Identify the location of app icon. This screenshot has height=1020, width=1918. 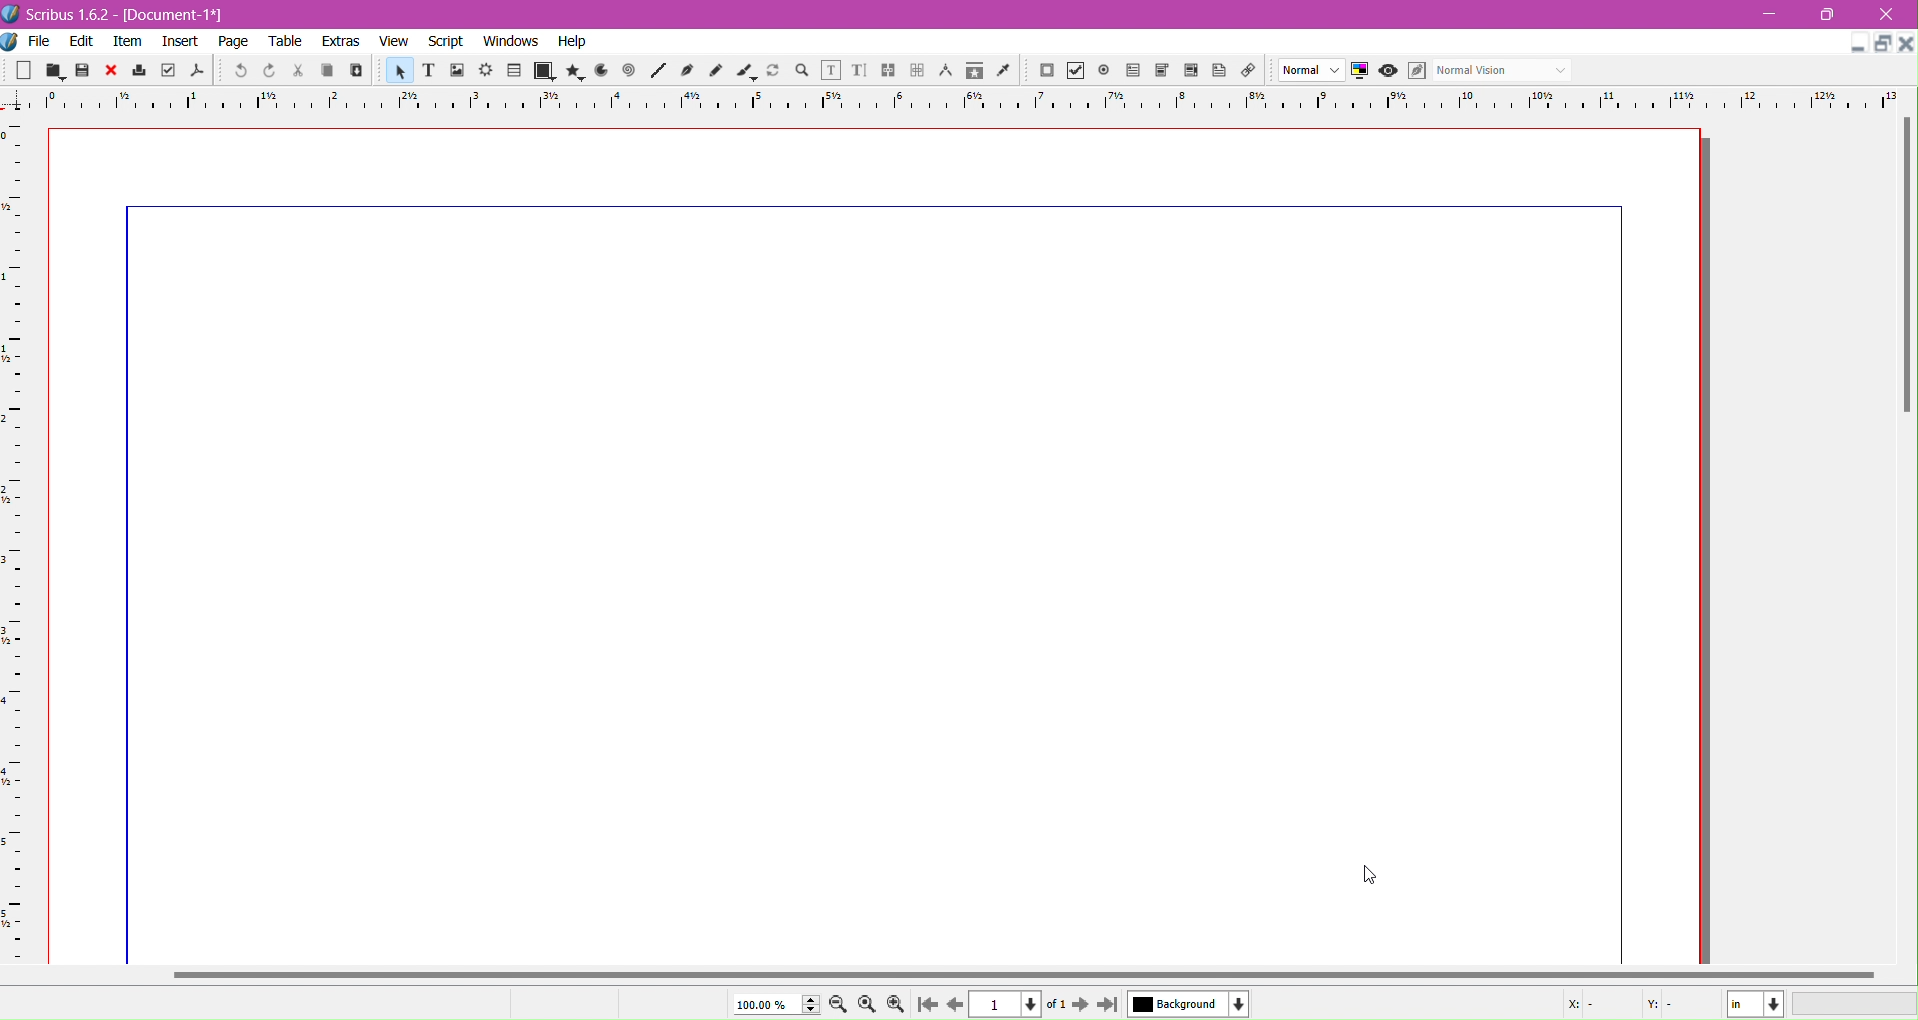
(12, 42).